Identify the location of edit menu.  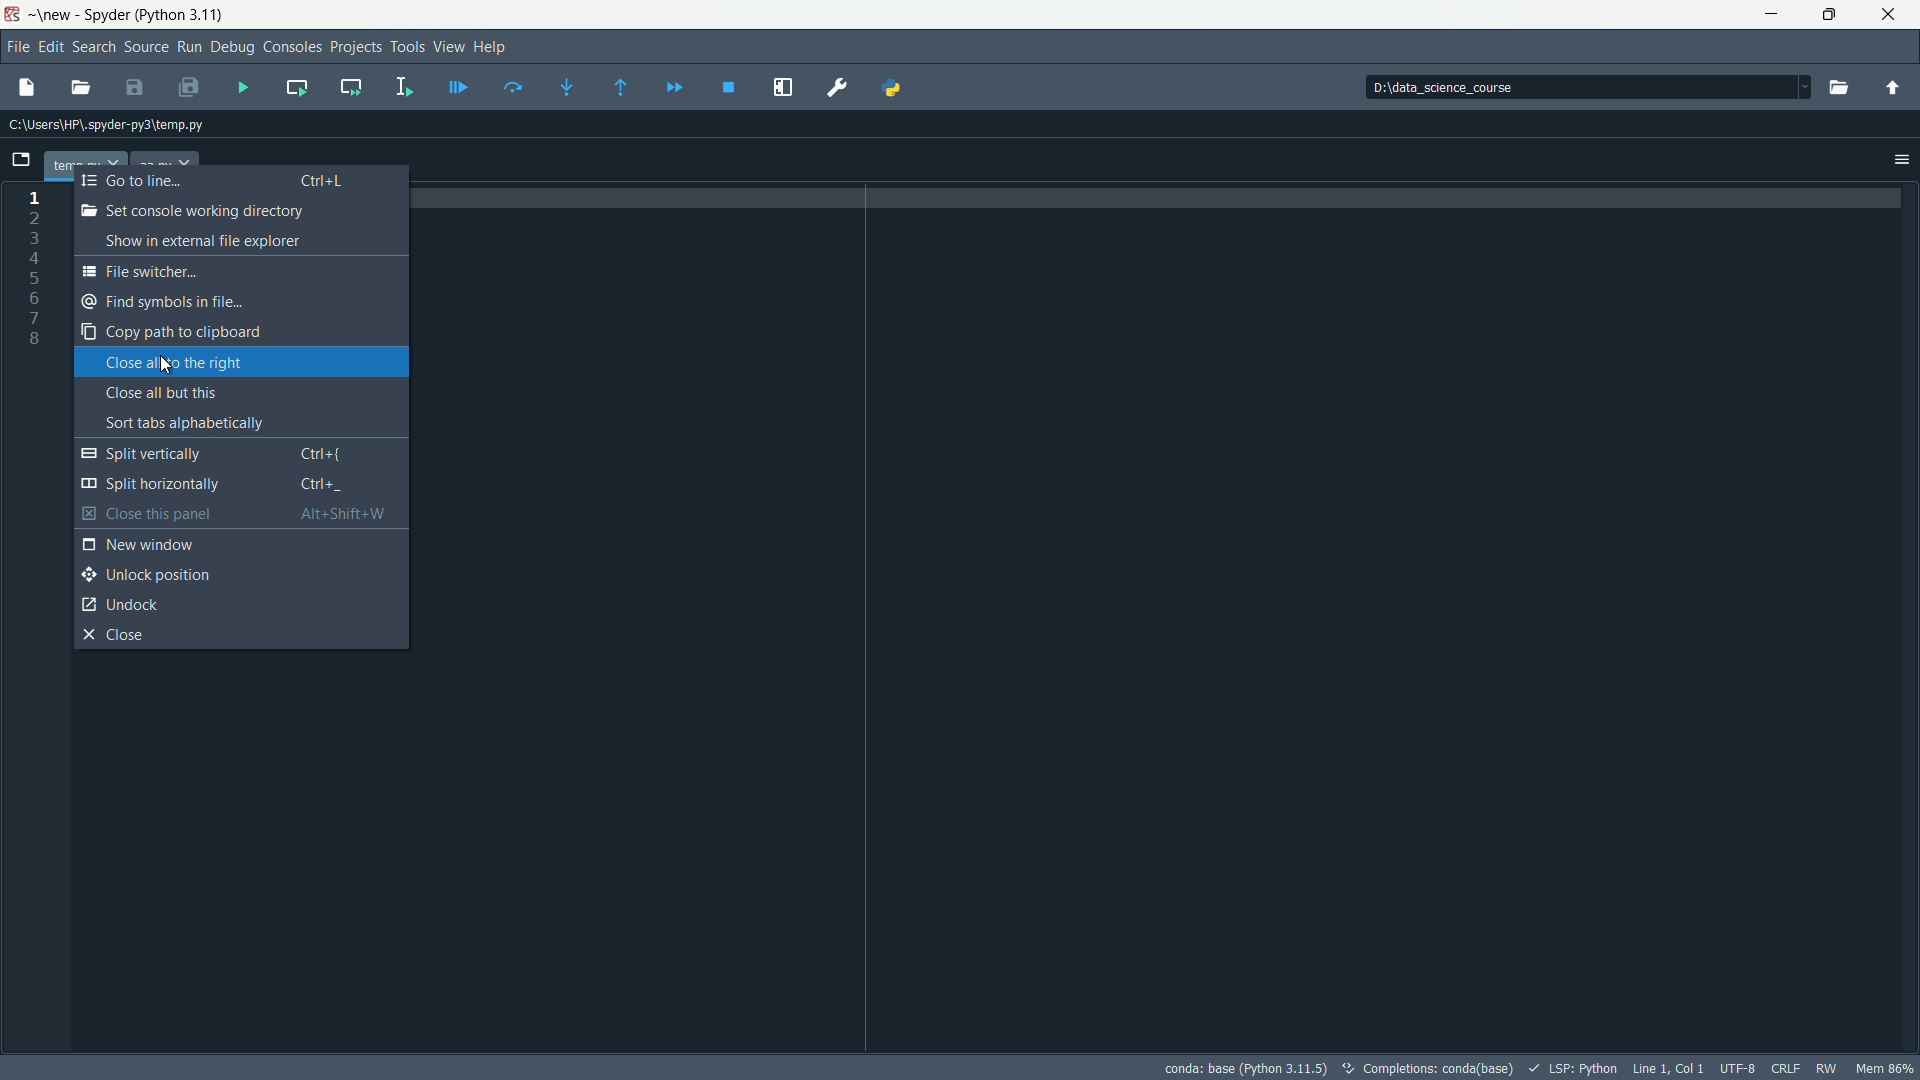
(52, 46).